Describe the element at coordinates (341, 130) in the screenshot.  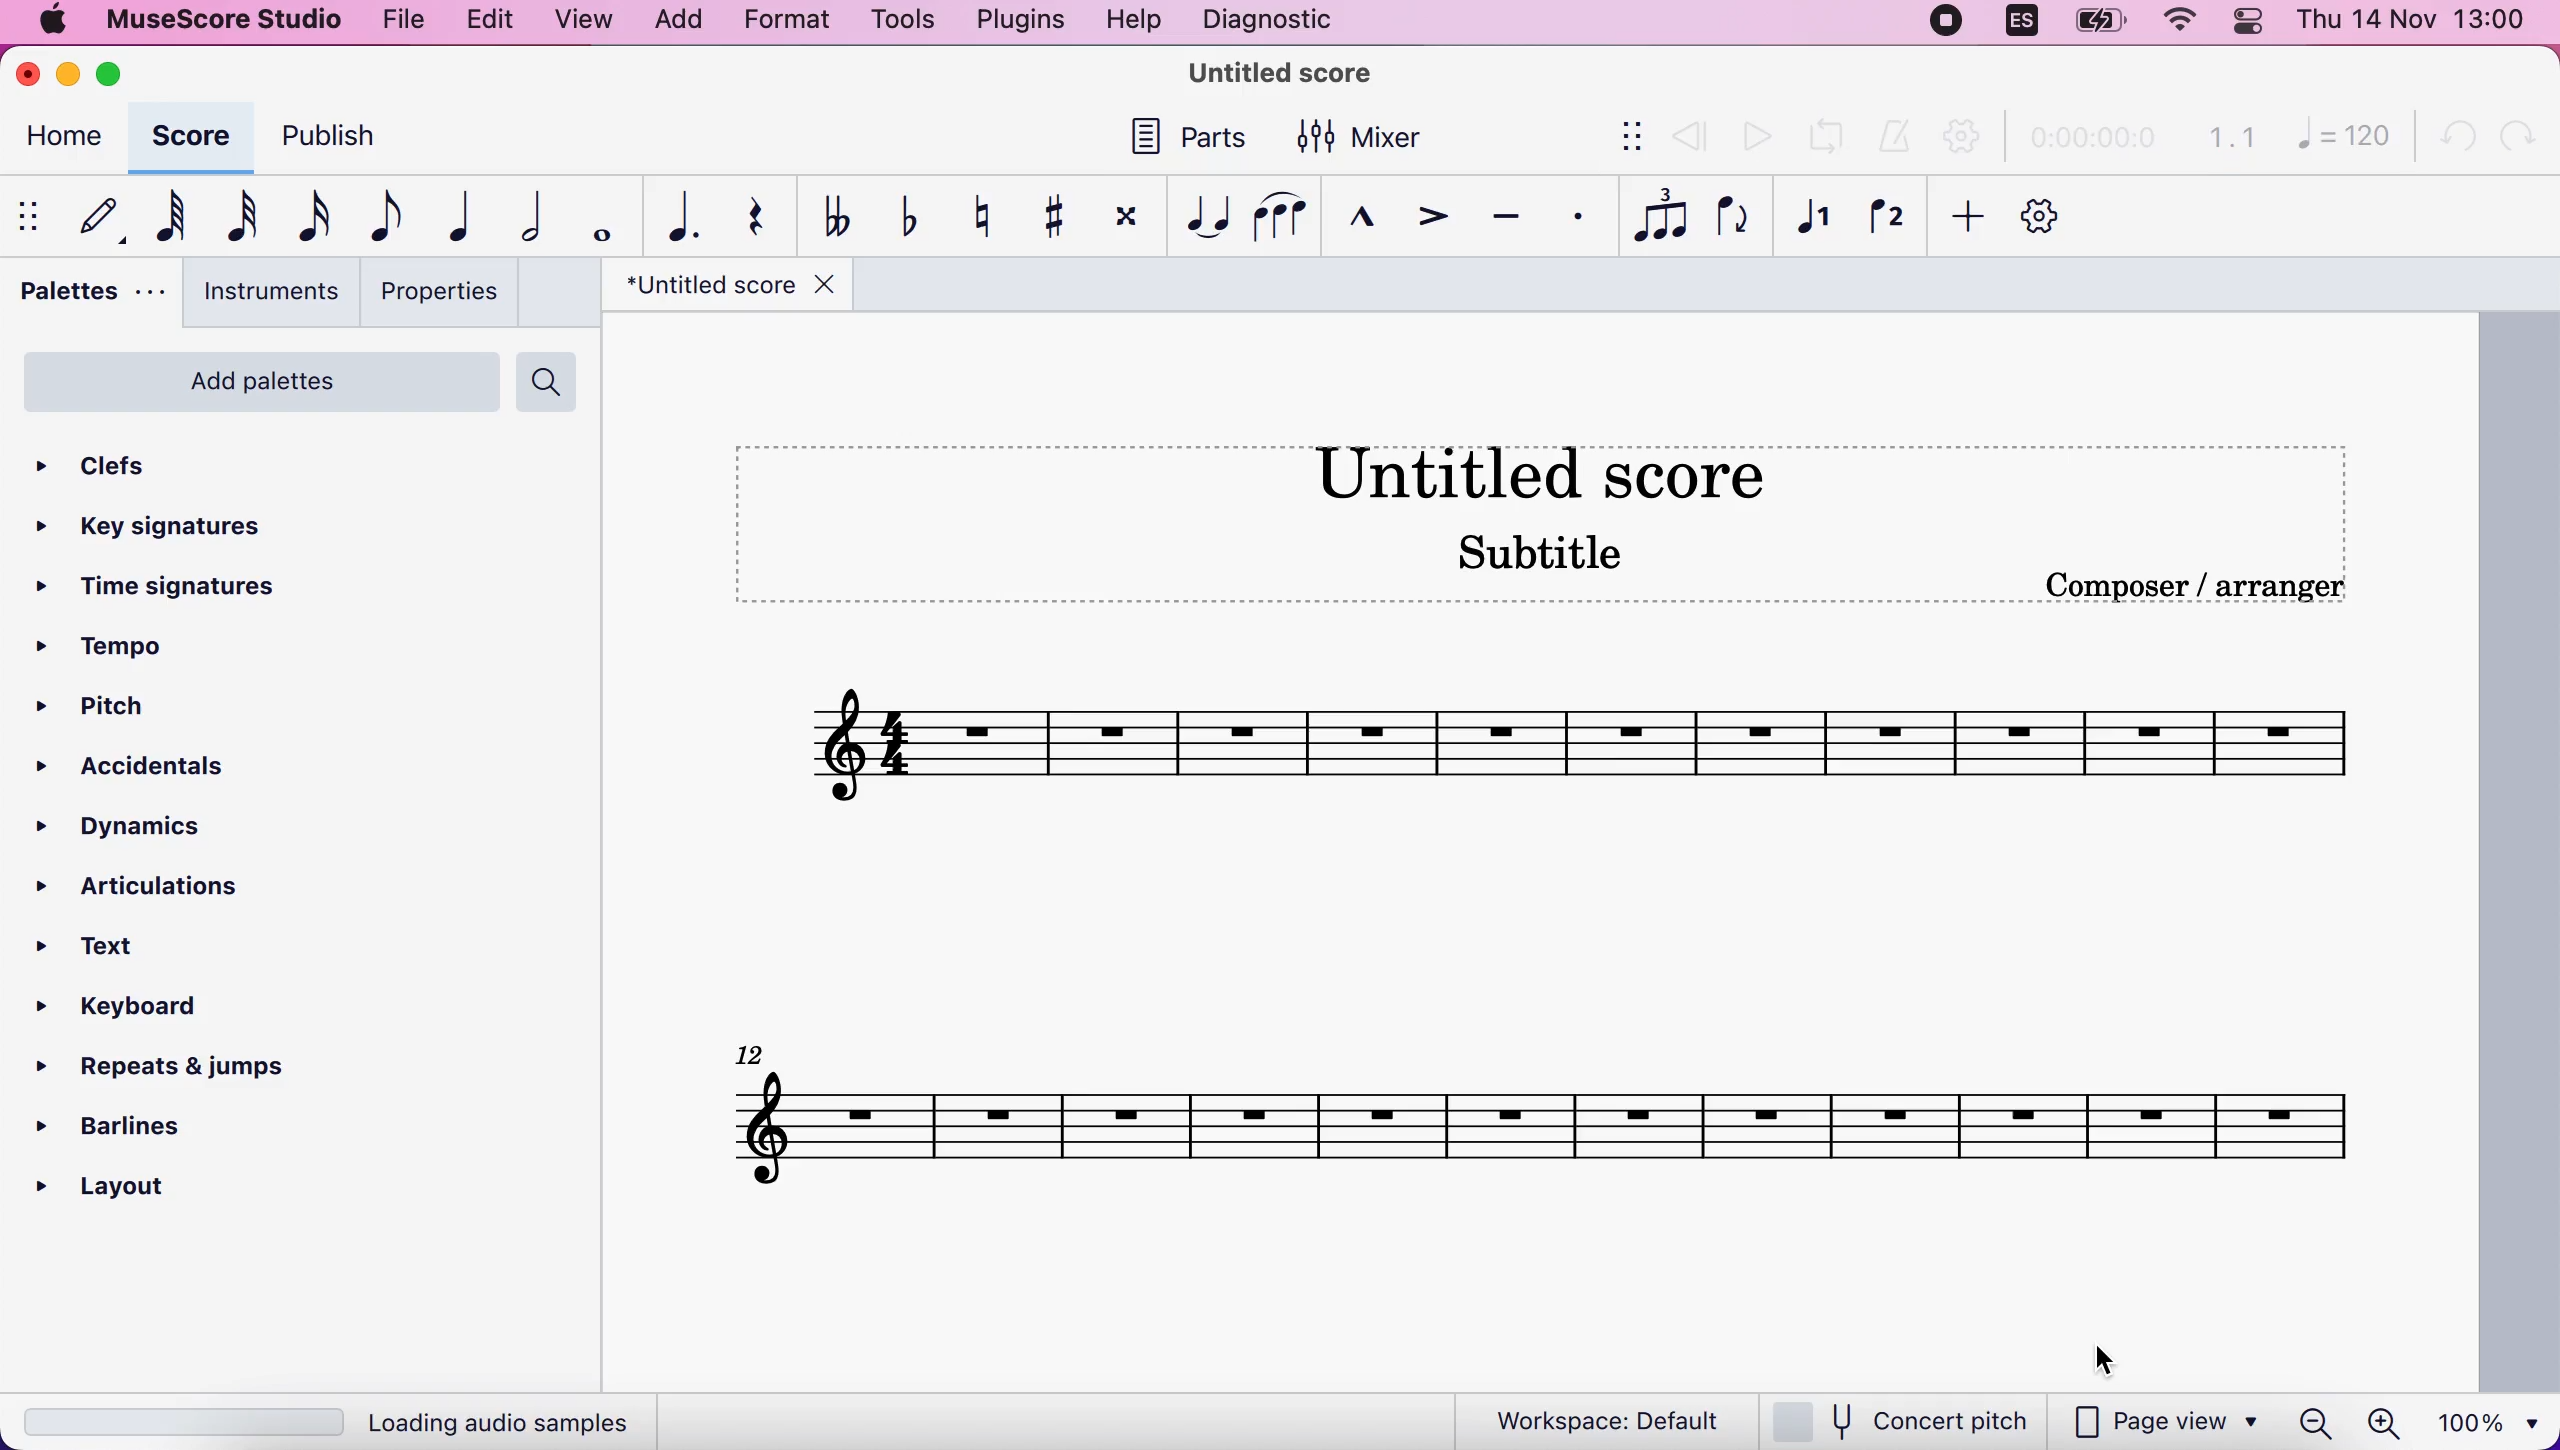
I see `publish` at that location.